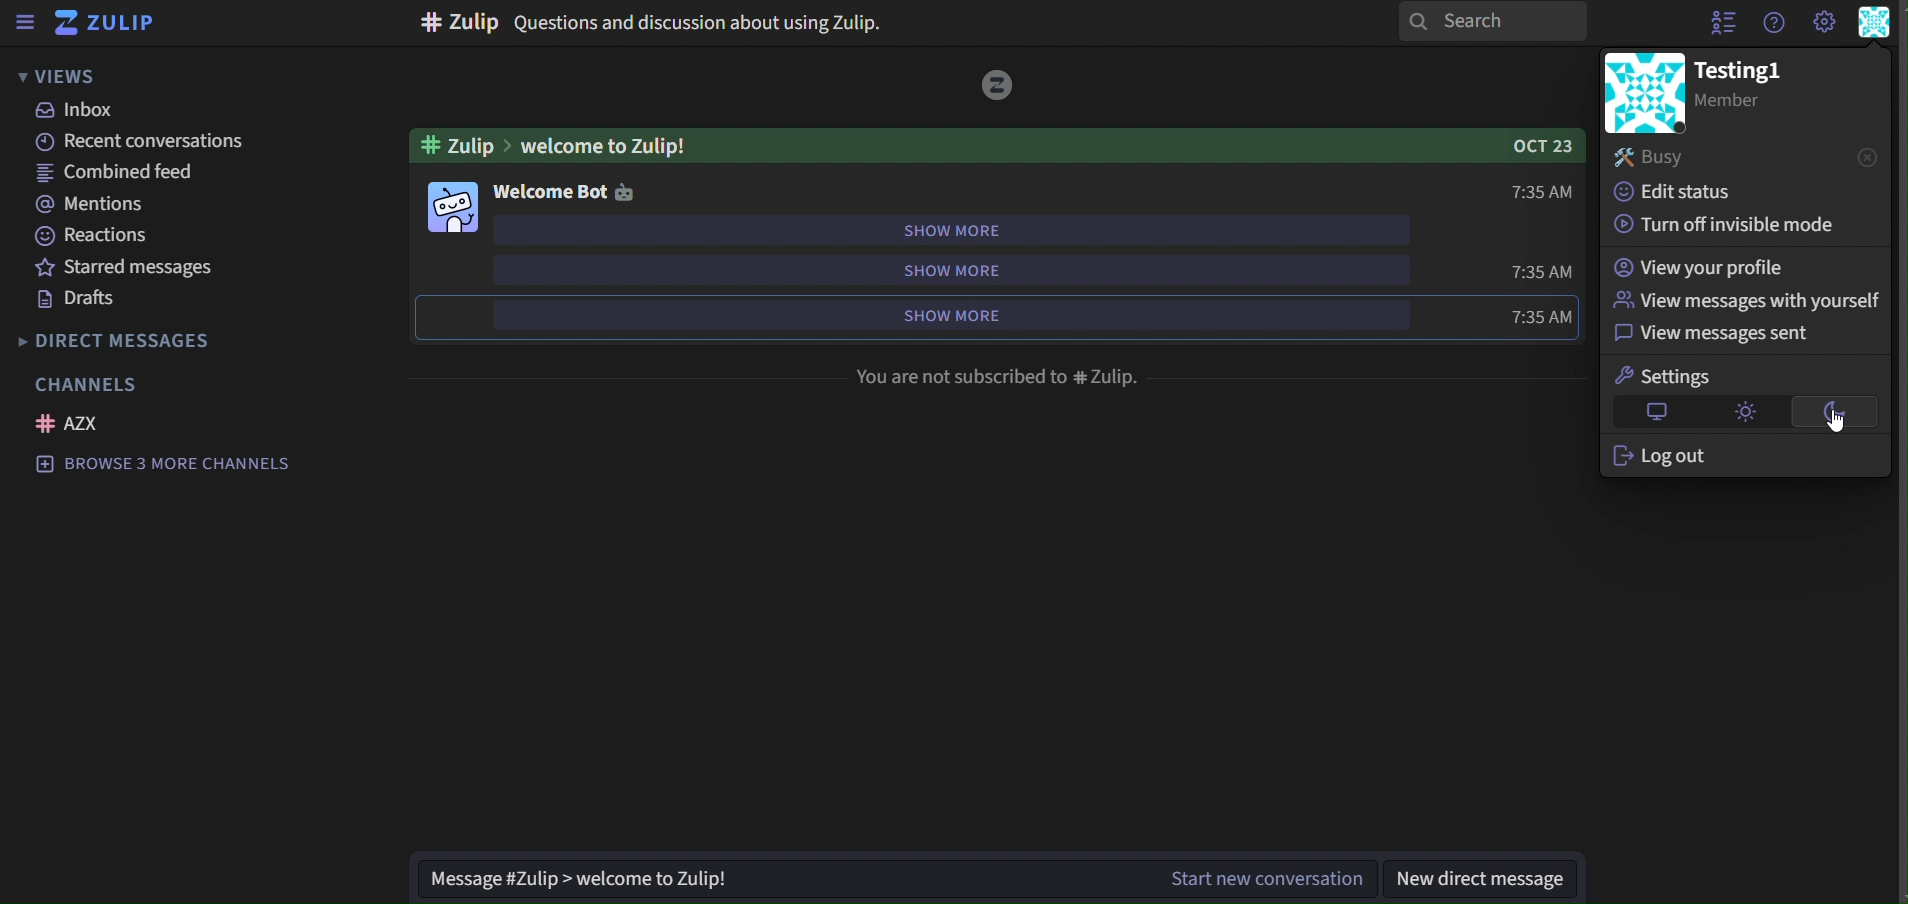 The width and height of the screenshot is (1908, 904). I want to click on starred messages, so click(128, 268).